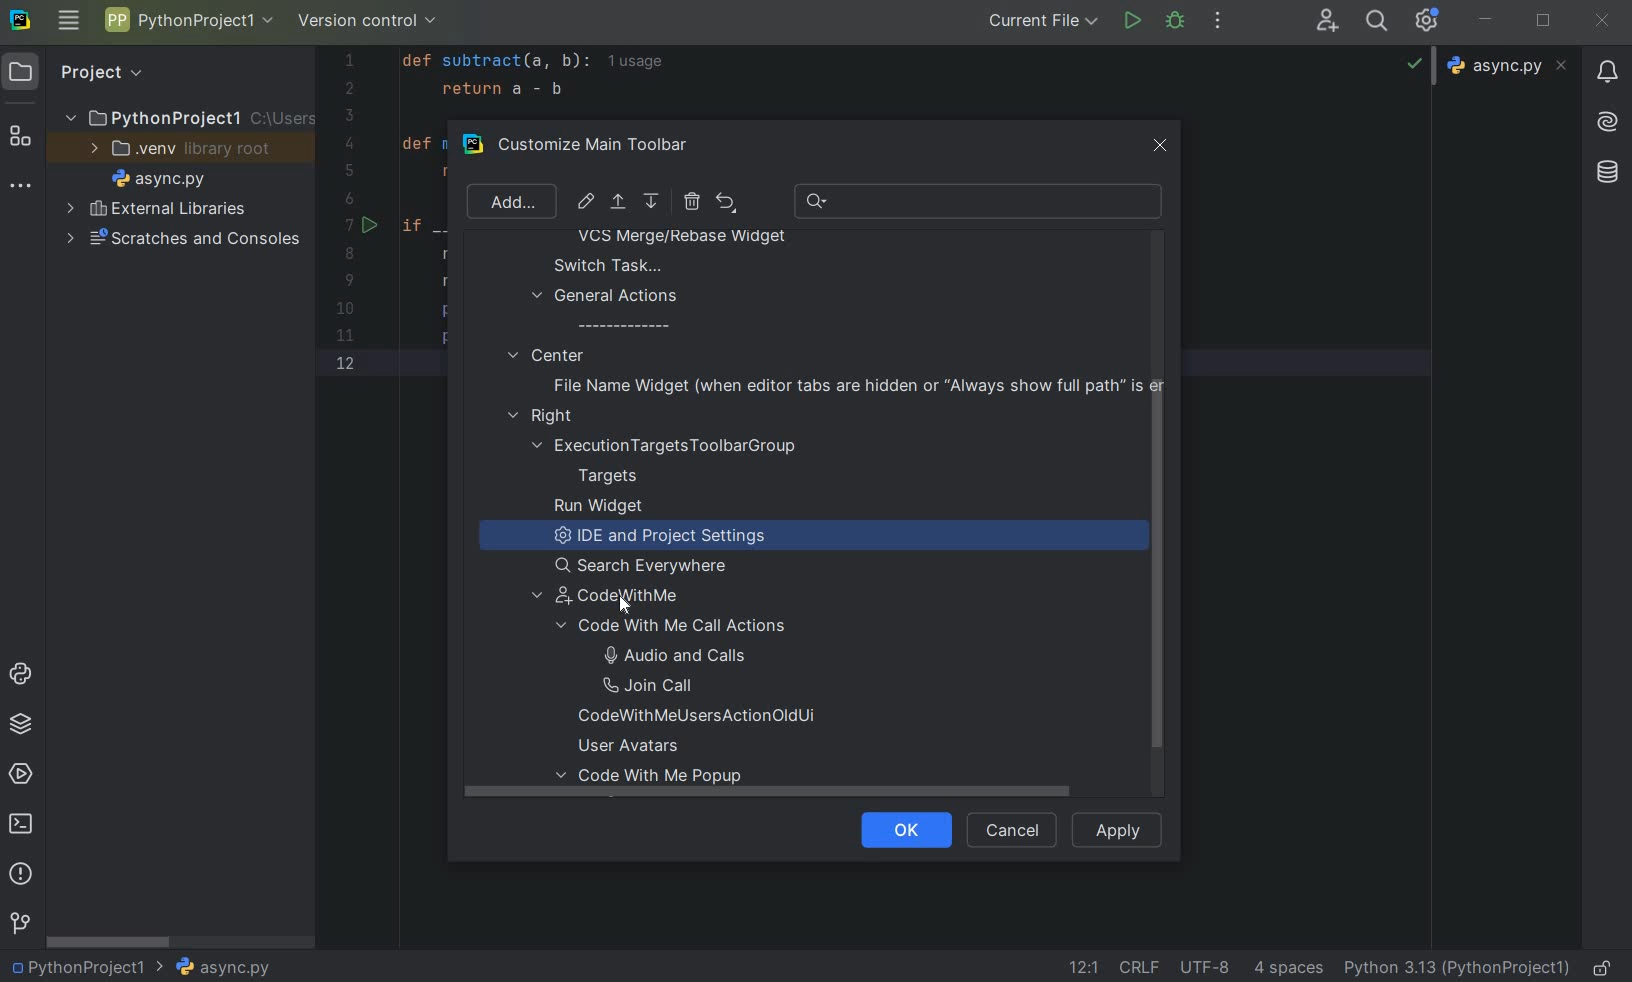  What do you see at coordinates (1607, 70) in the screenshot?
I see `updates` at bounding box center [1607, 70].